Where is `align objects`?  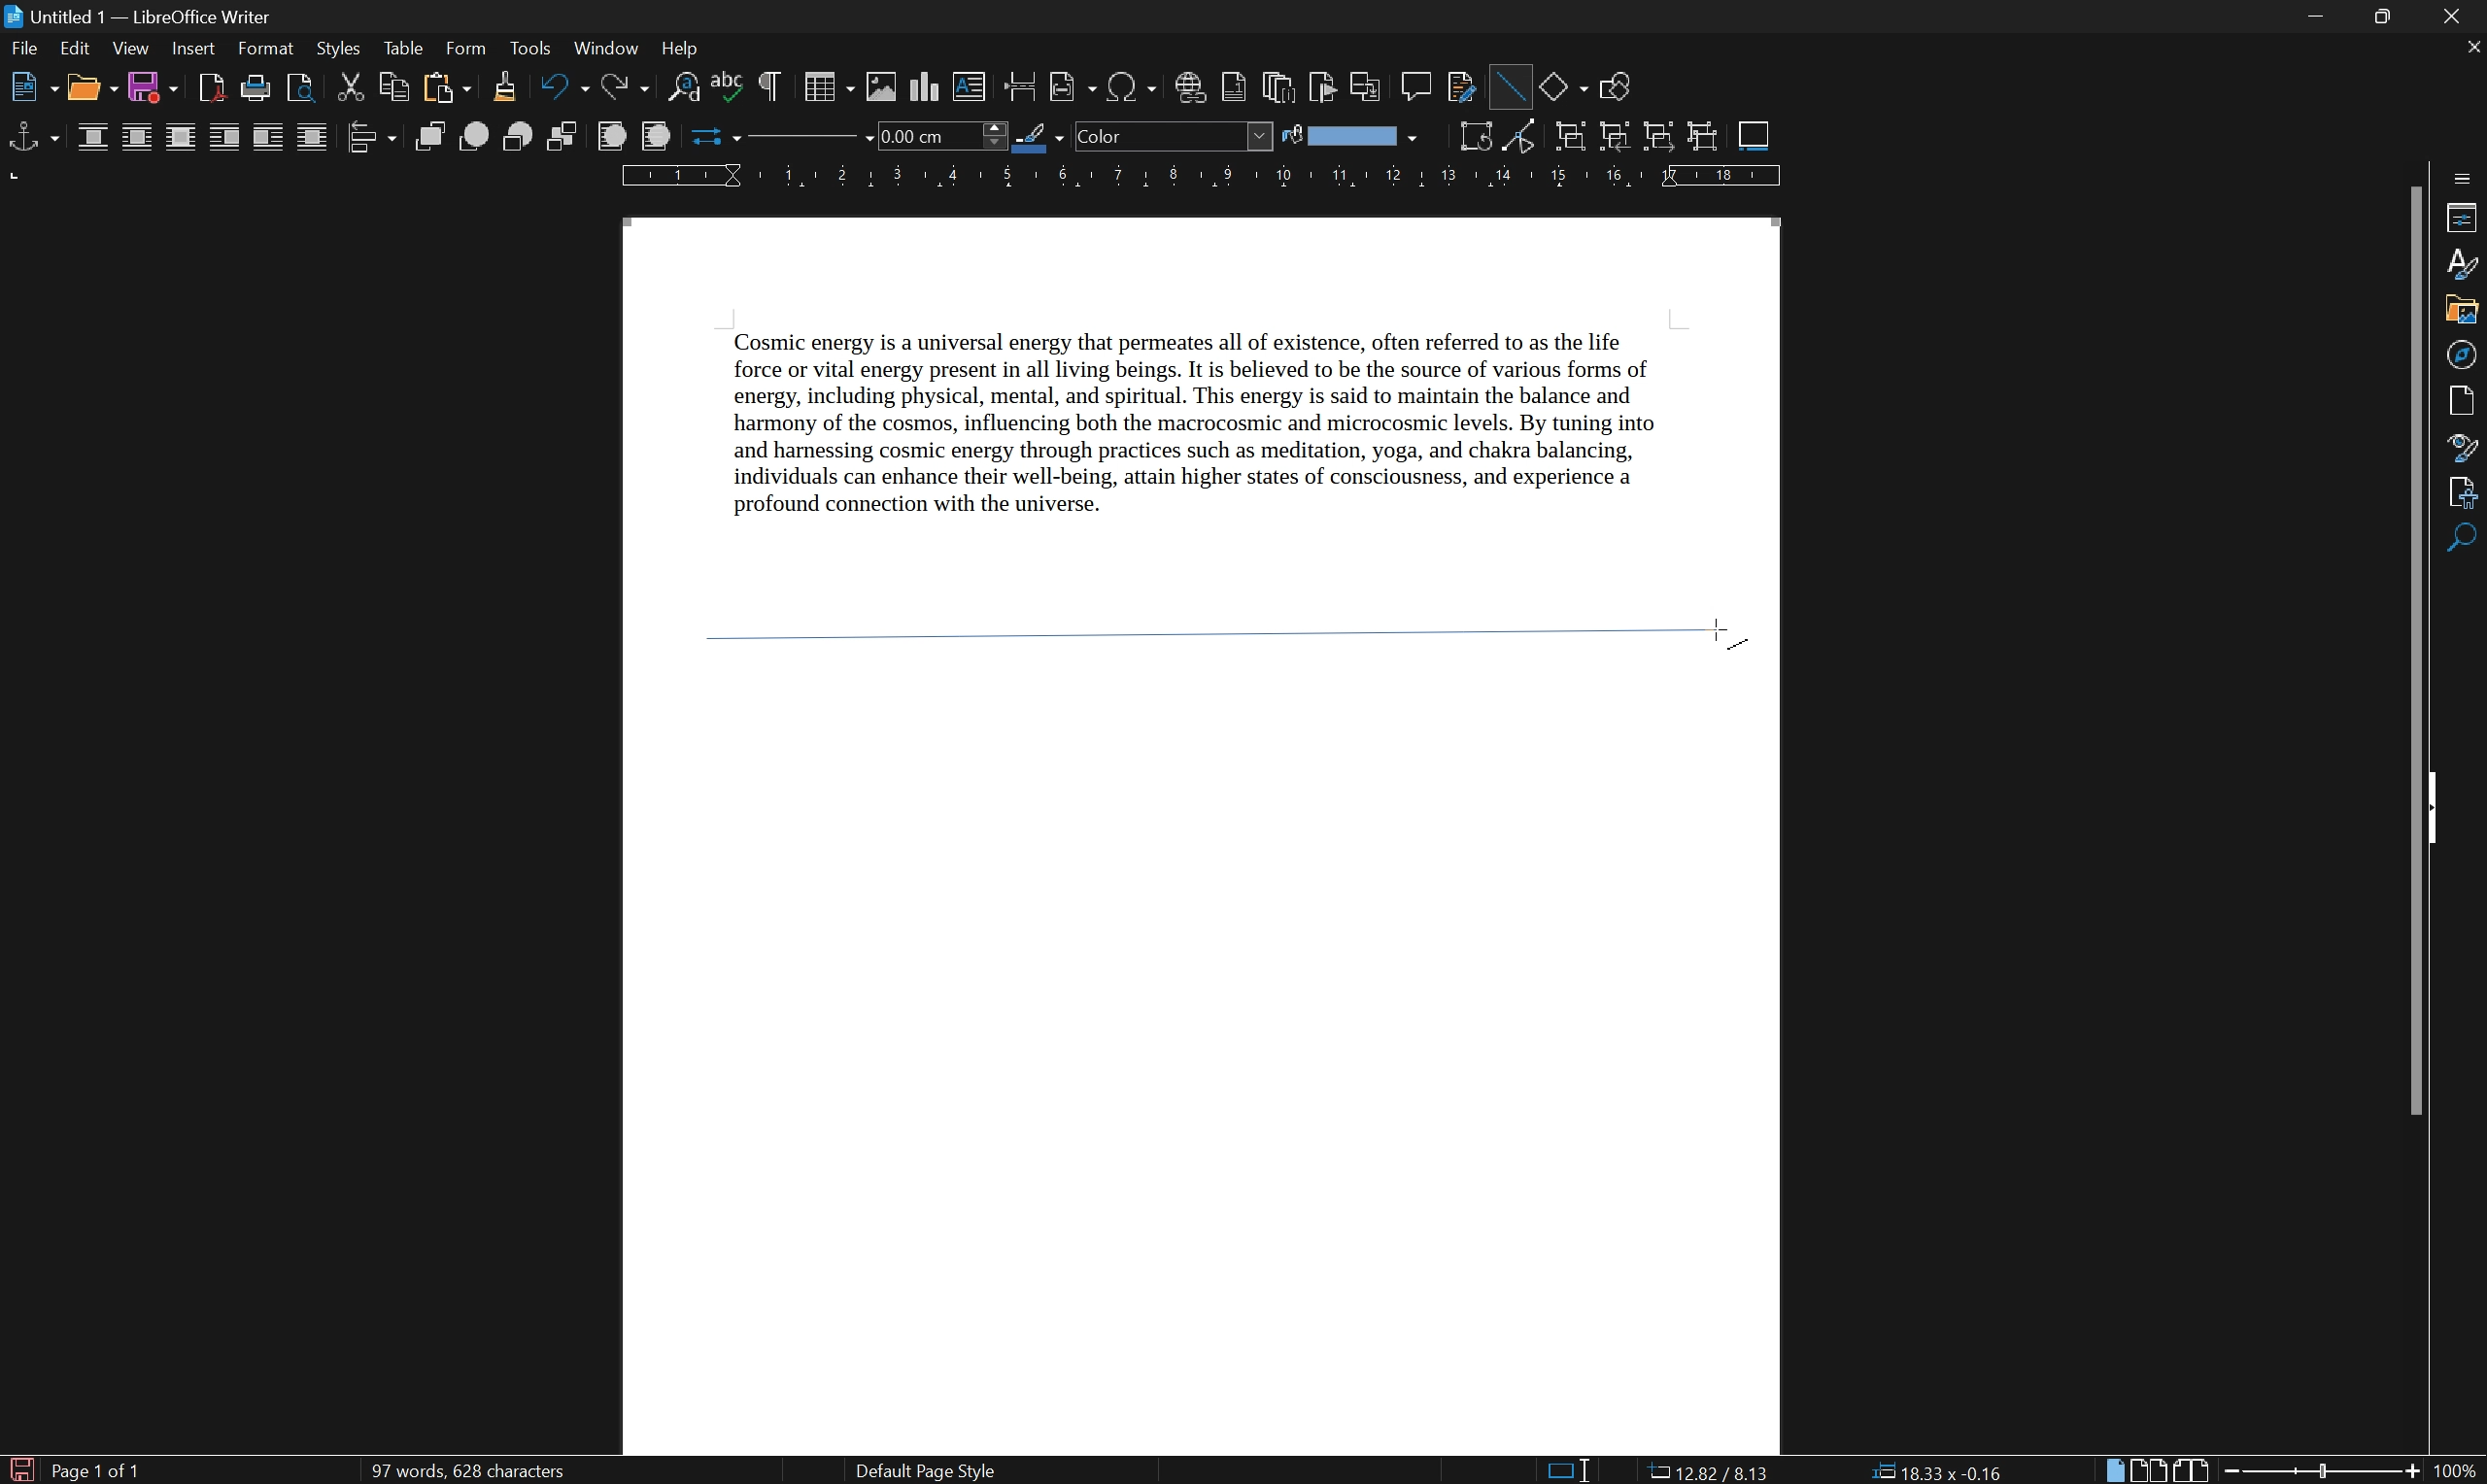
align objects is located at coordinates (370, 137).